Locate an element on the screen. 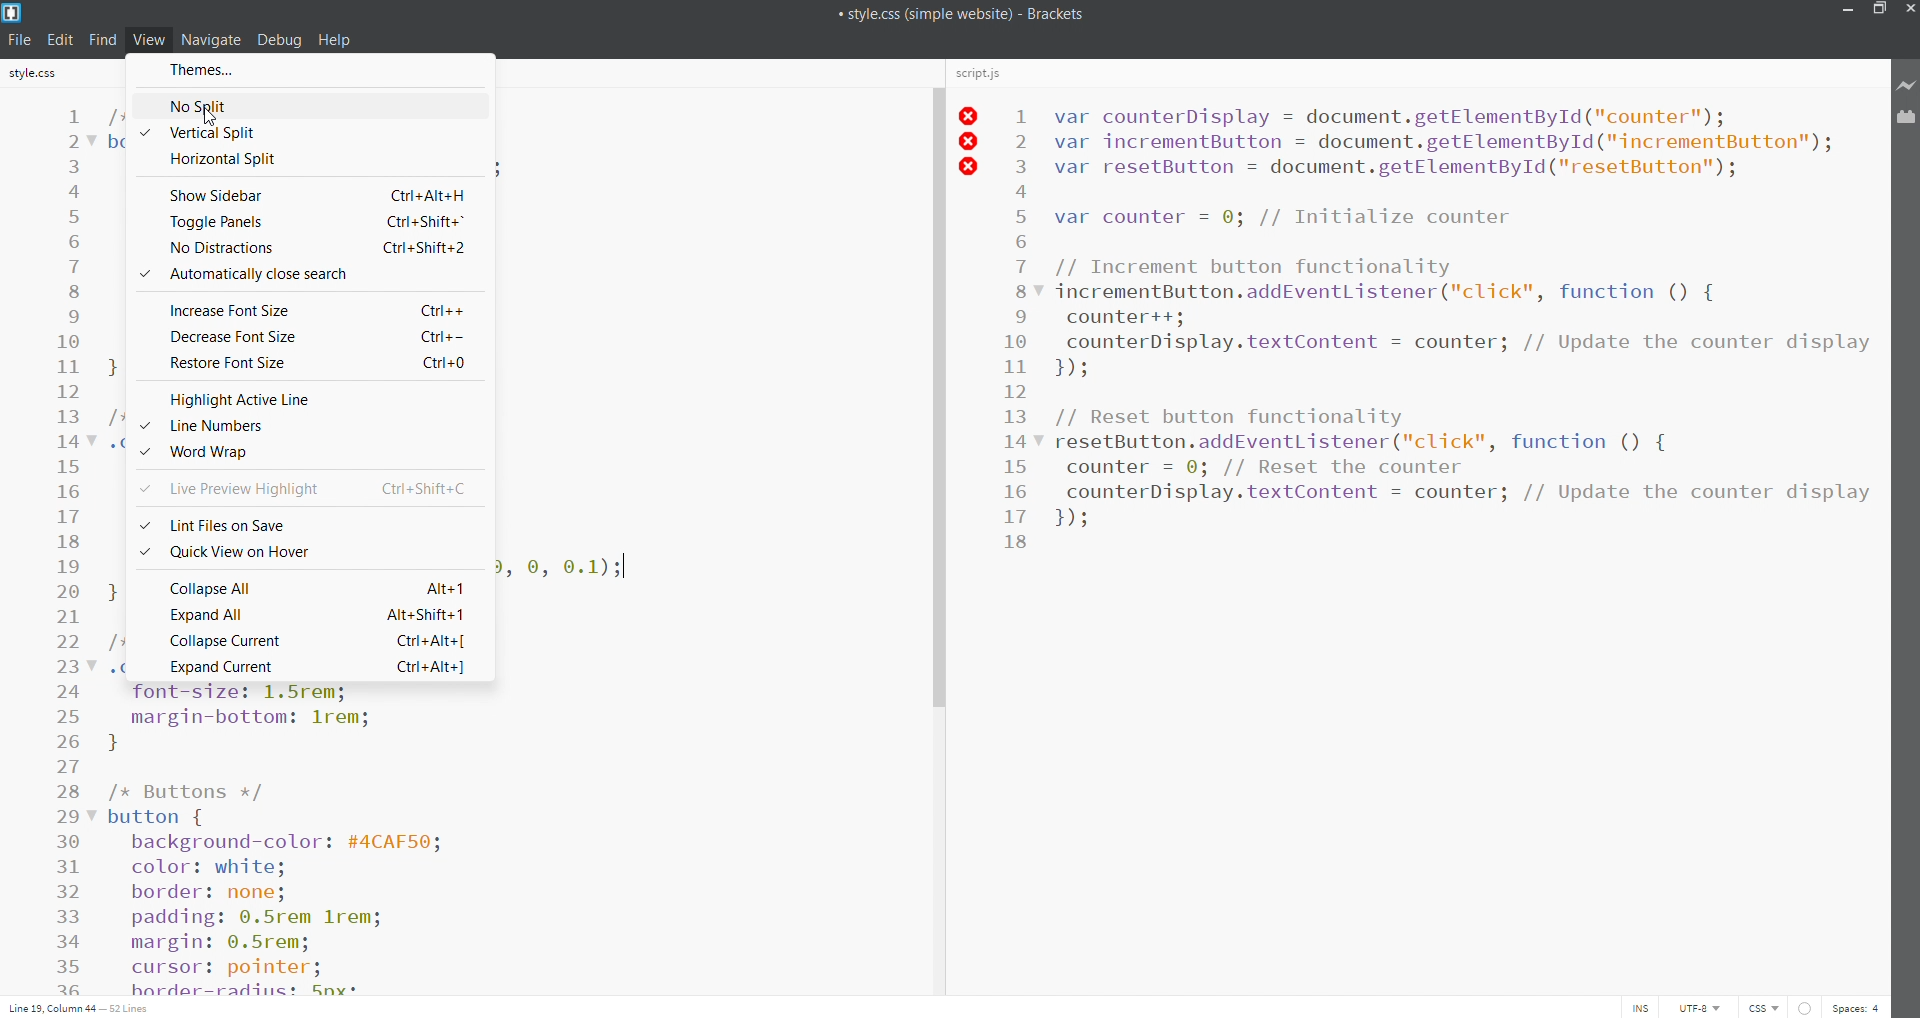 The image size is (1920, 1018). show sidebar is located at coordinates (304, 192).